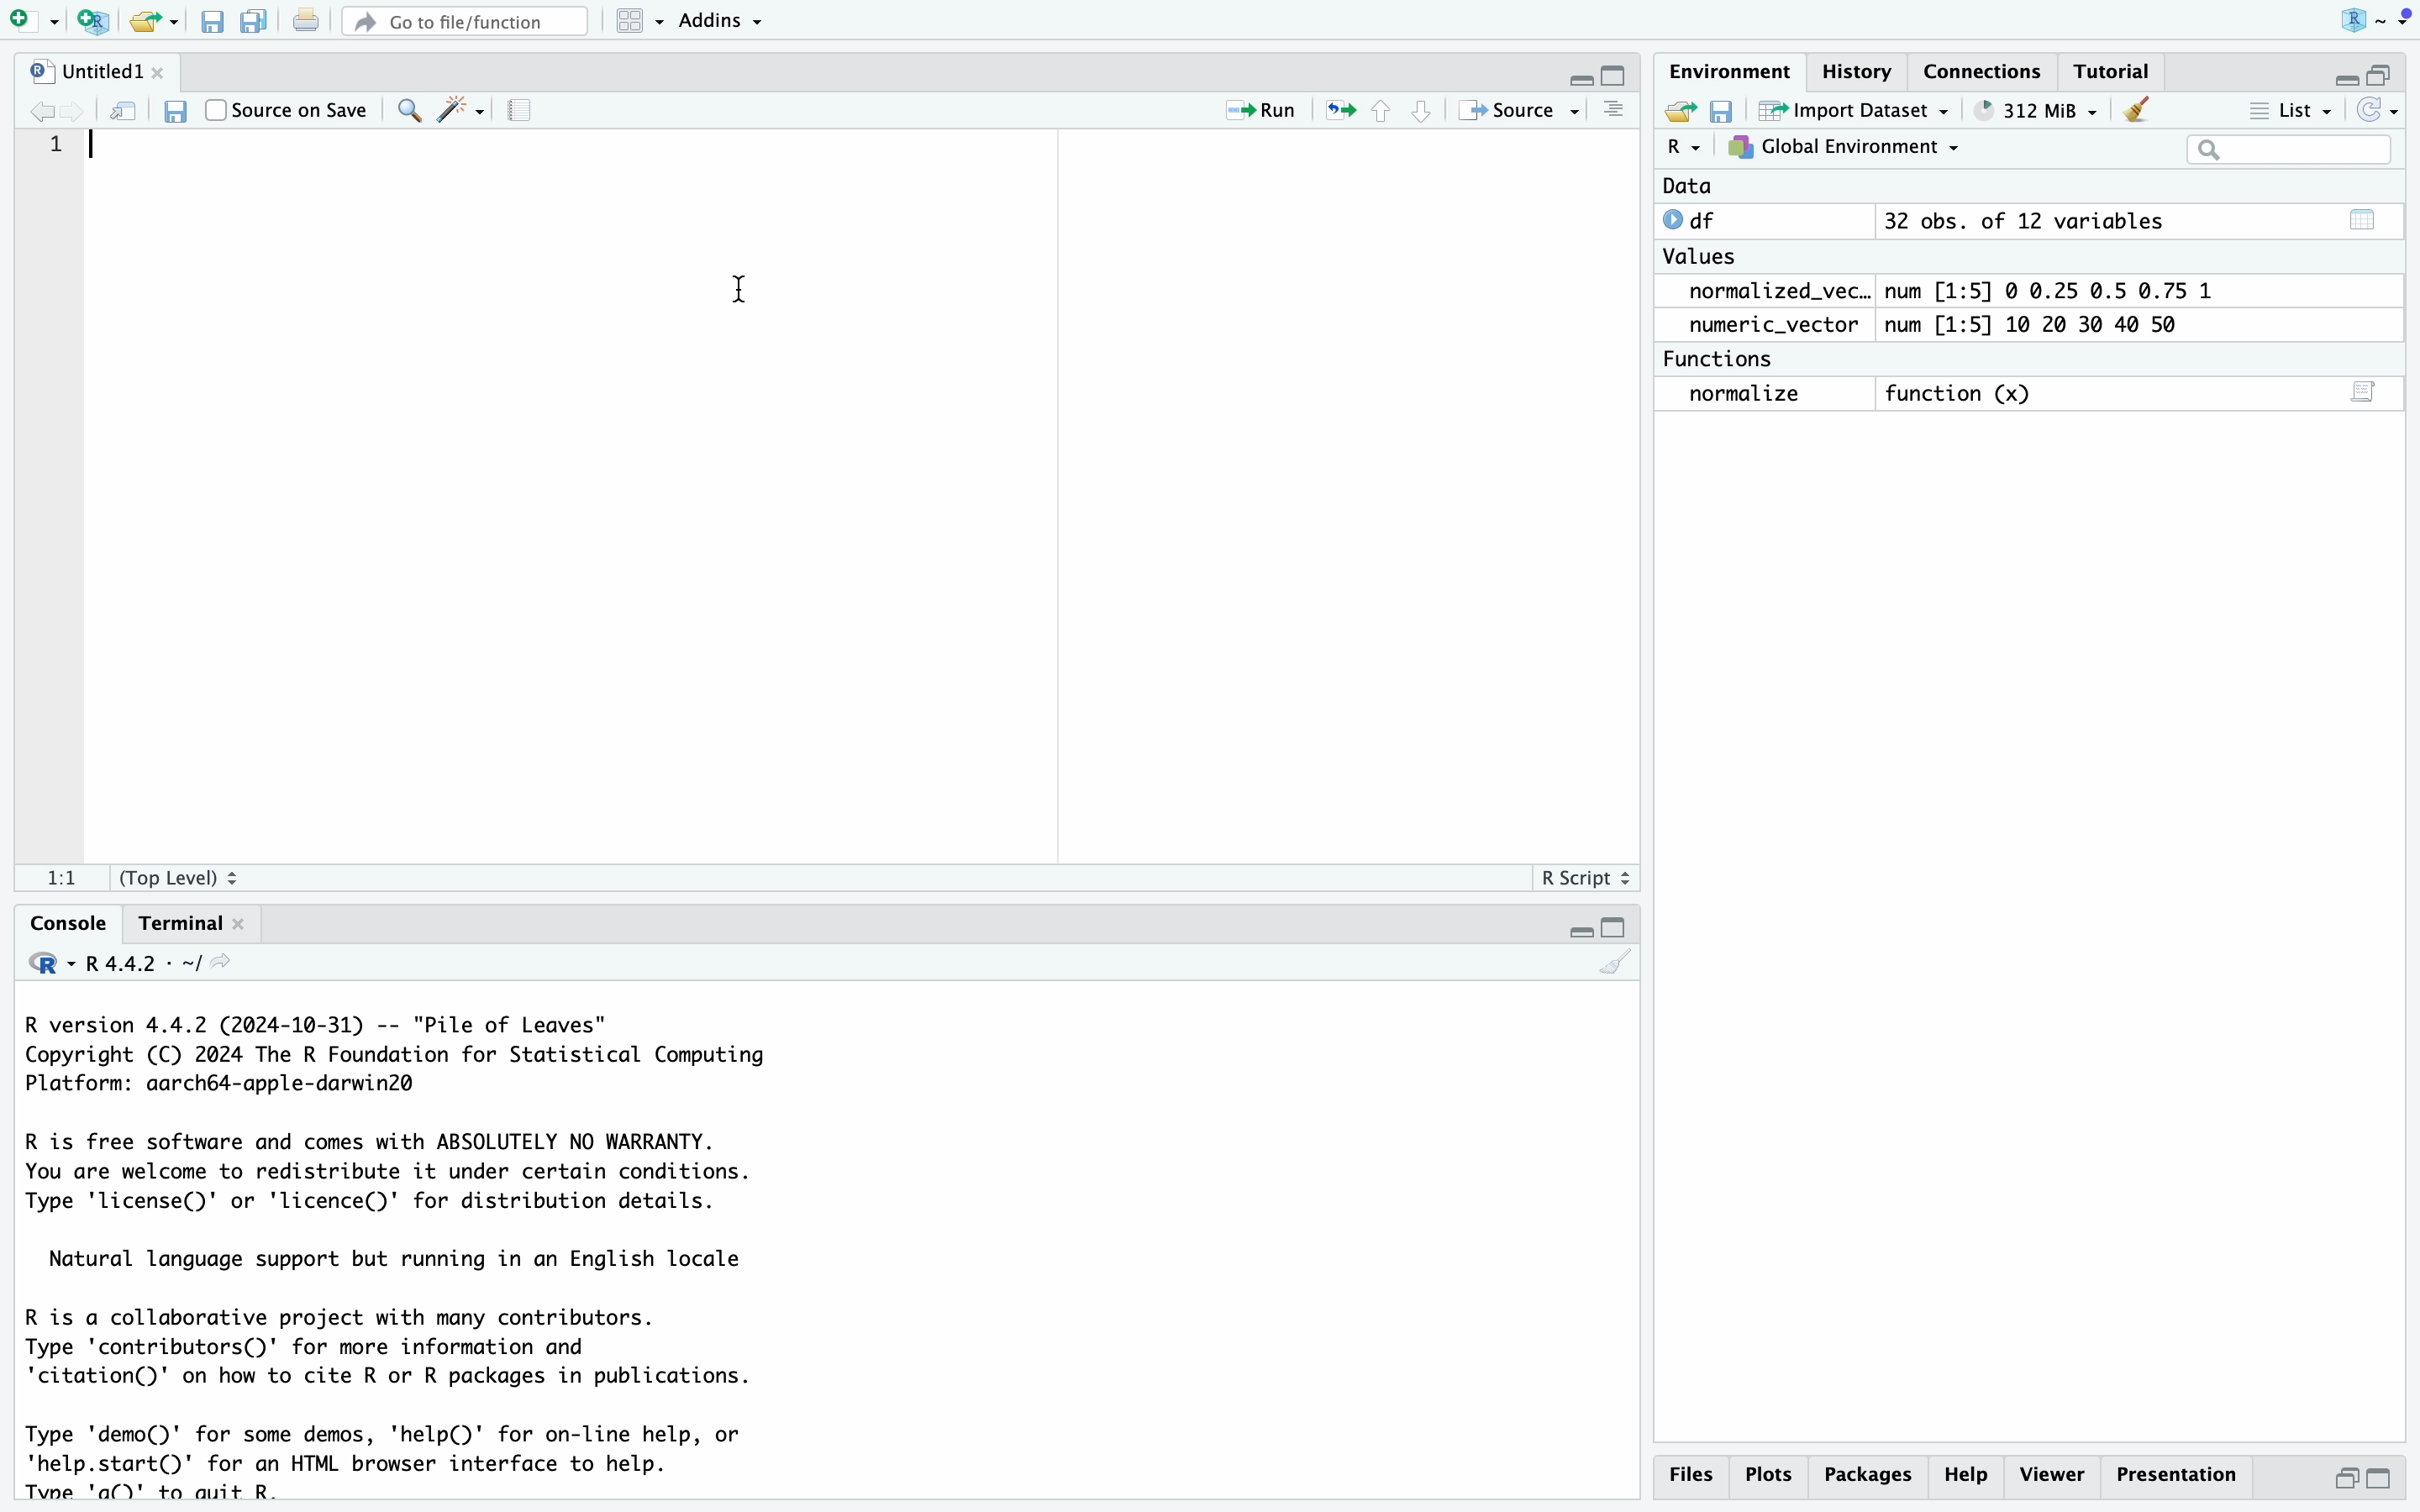 The image size is (2420, 1512). What do you see at coordinates (1849, 147) in the screenshot?
I see `7} Global Environment ~` at bounding box center [1849, 147].